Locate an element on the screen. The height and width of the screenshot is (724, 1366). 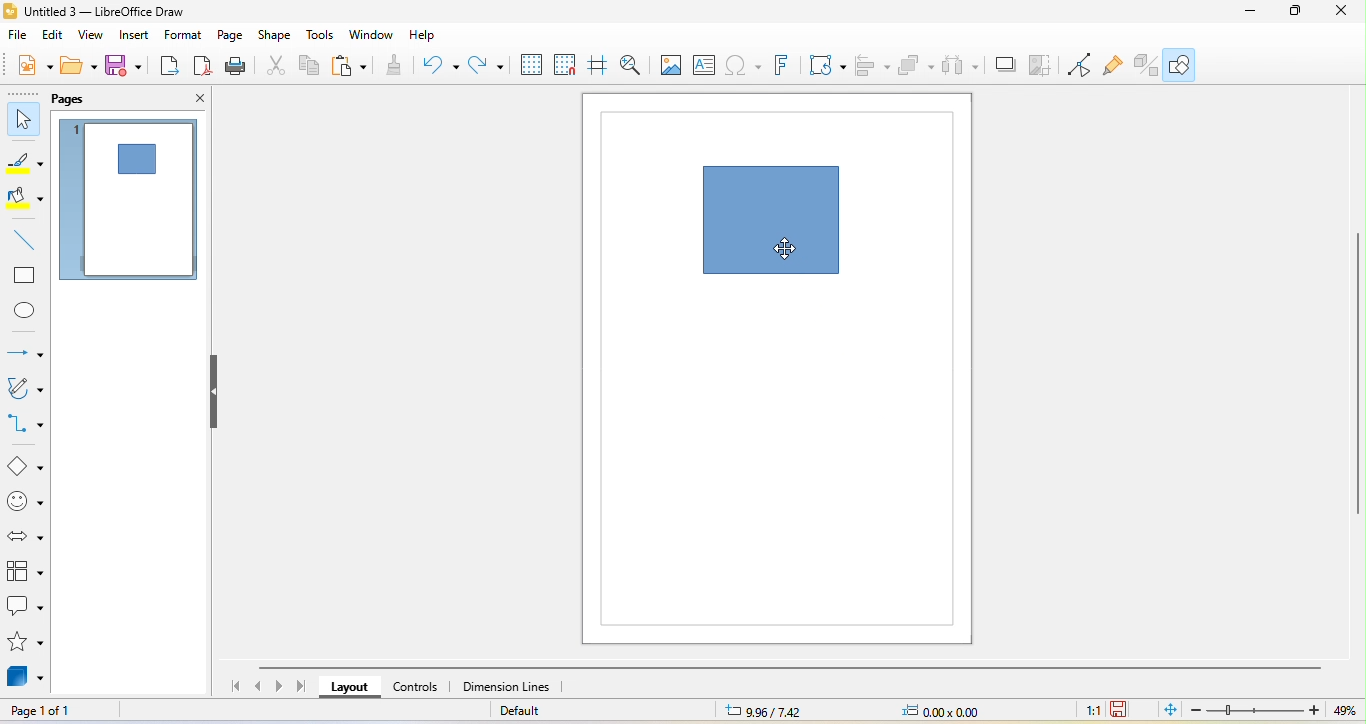
symbol shapes is located at coordinates (24, 502).